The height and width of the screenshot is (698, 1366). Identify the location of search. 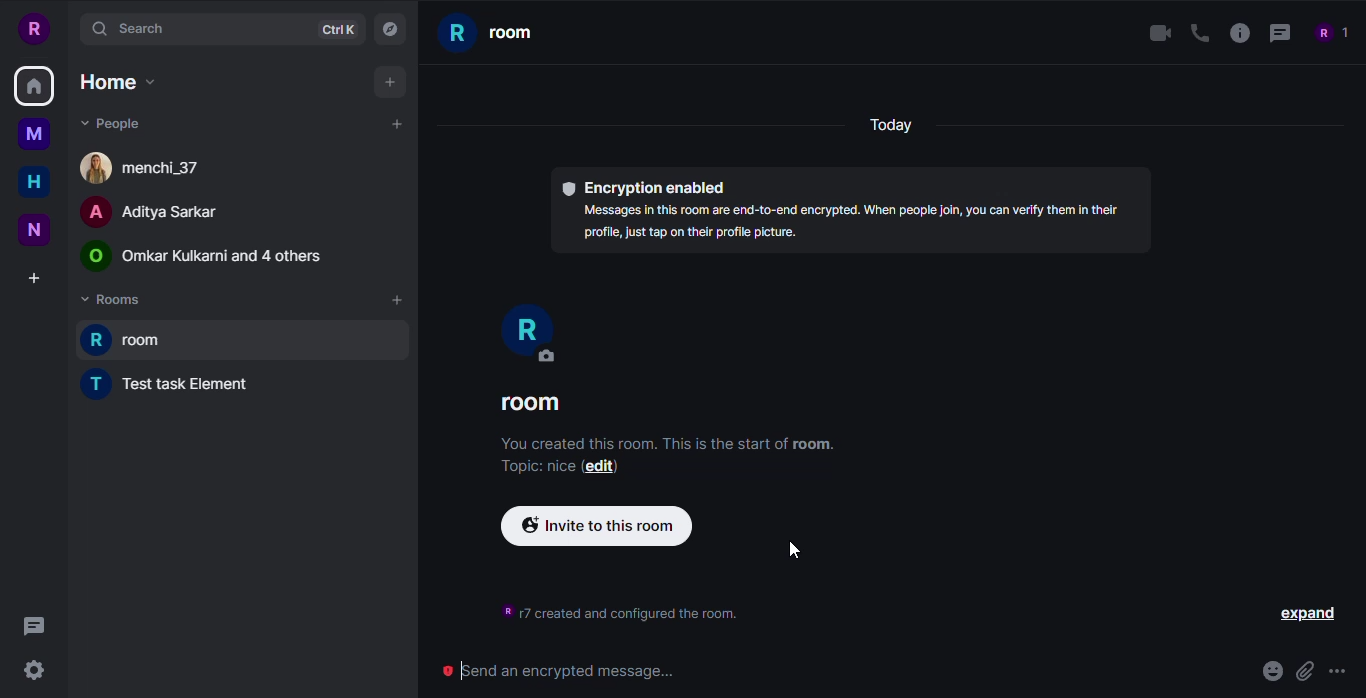
(132, 28).